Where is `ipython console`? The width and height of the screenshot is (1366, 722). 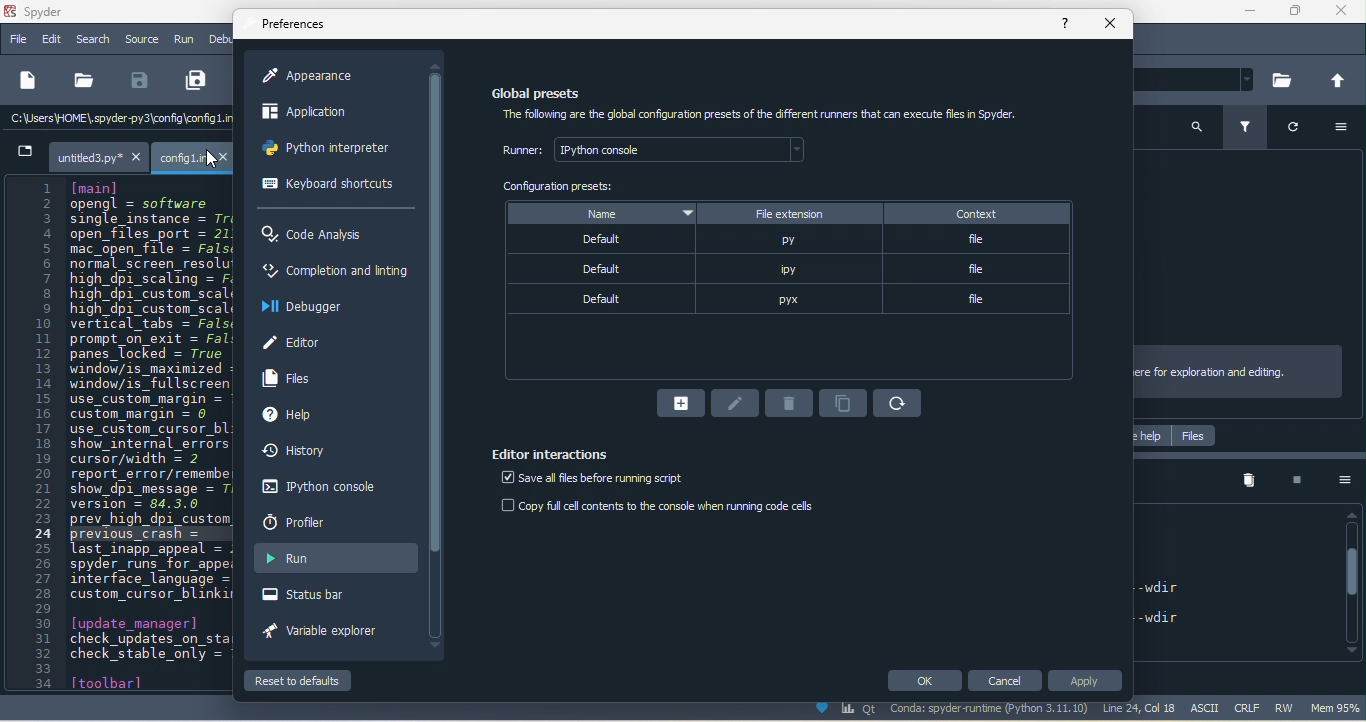
ipython console is located at coordinates (328, 491).